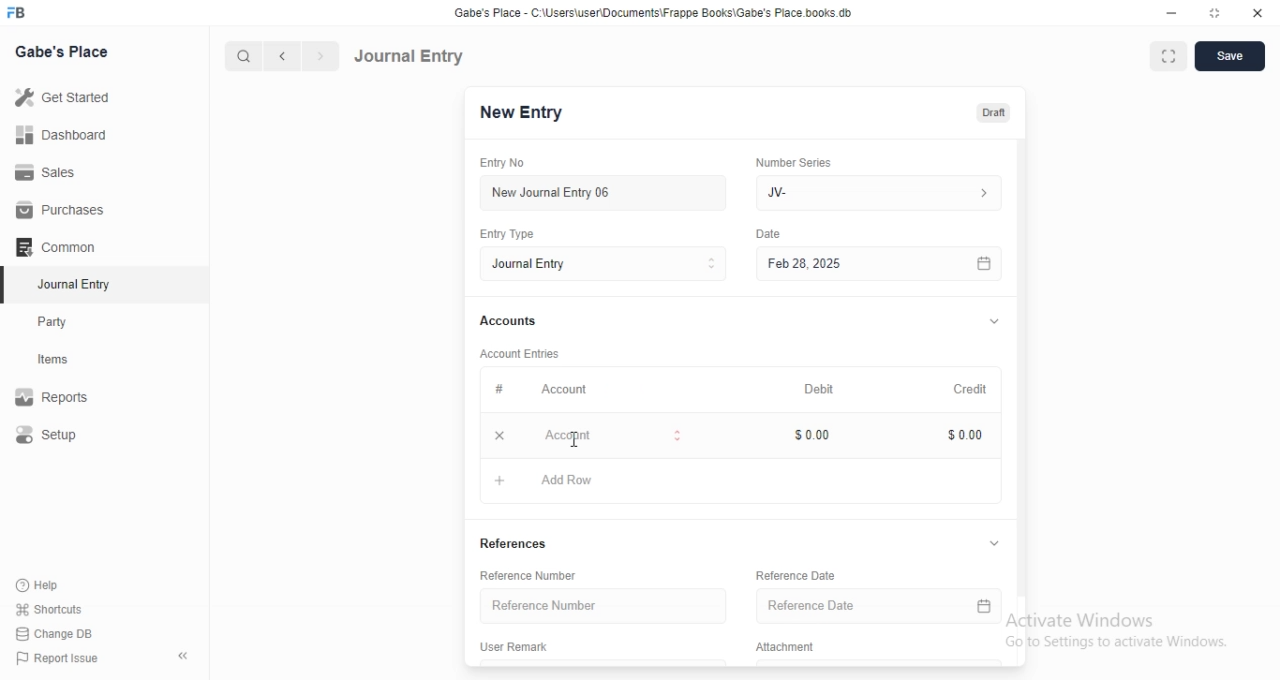 The width and height of the screenshot is (1280, 680). What do you see at coordinates (66, 436) in the screenshot?
I see `Setup` at bounding box center [66, 436].